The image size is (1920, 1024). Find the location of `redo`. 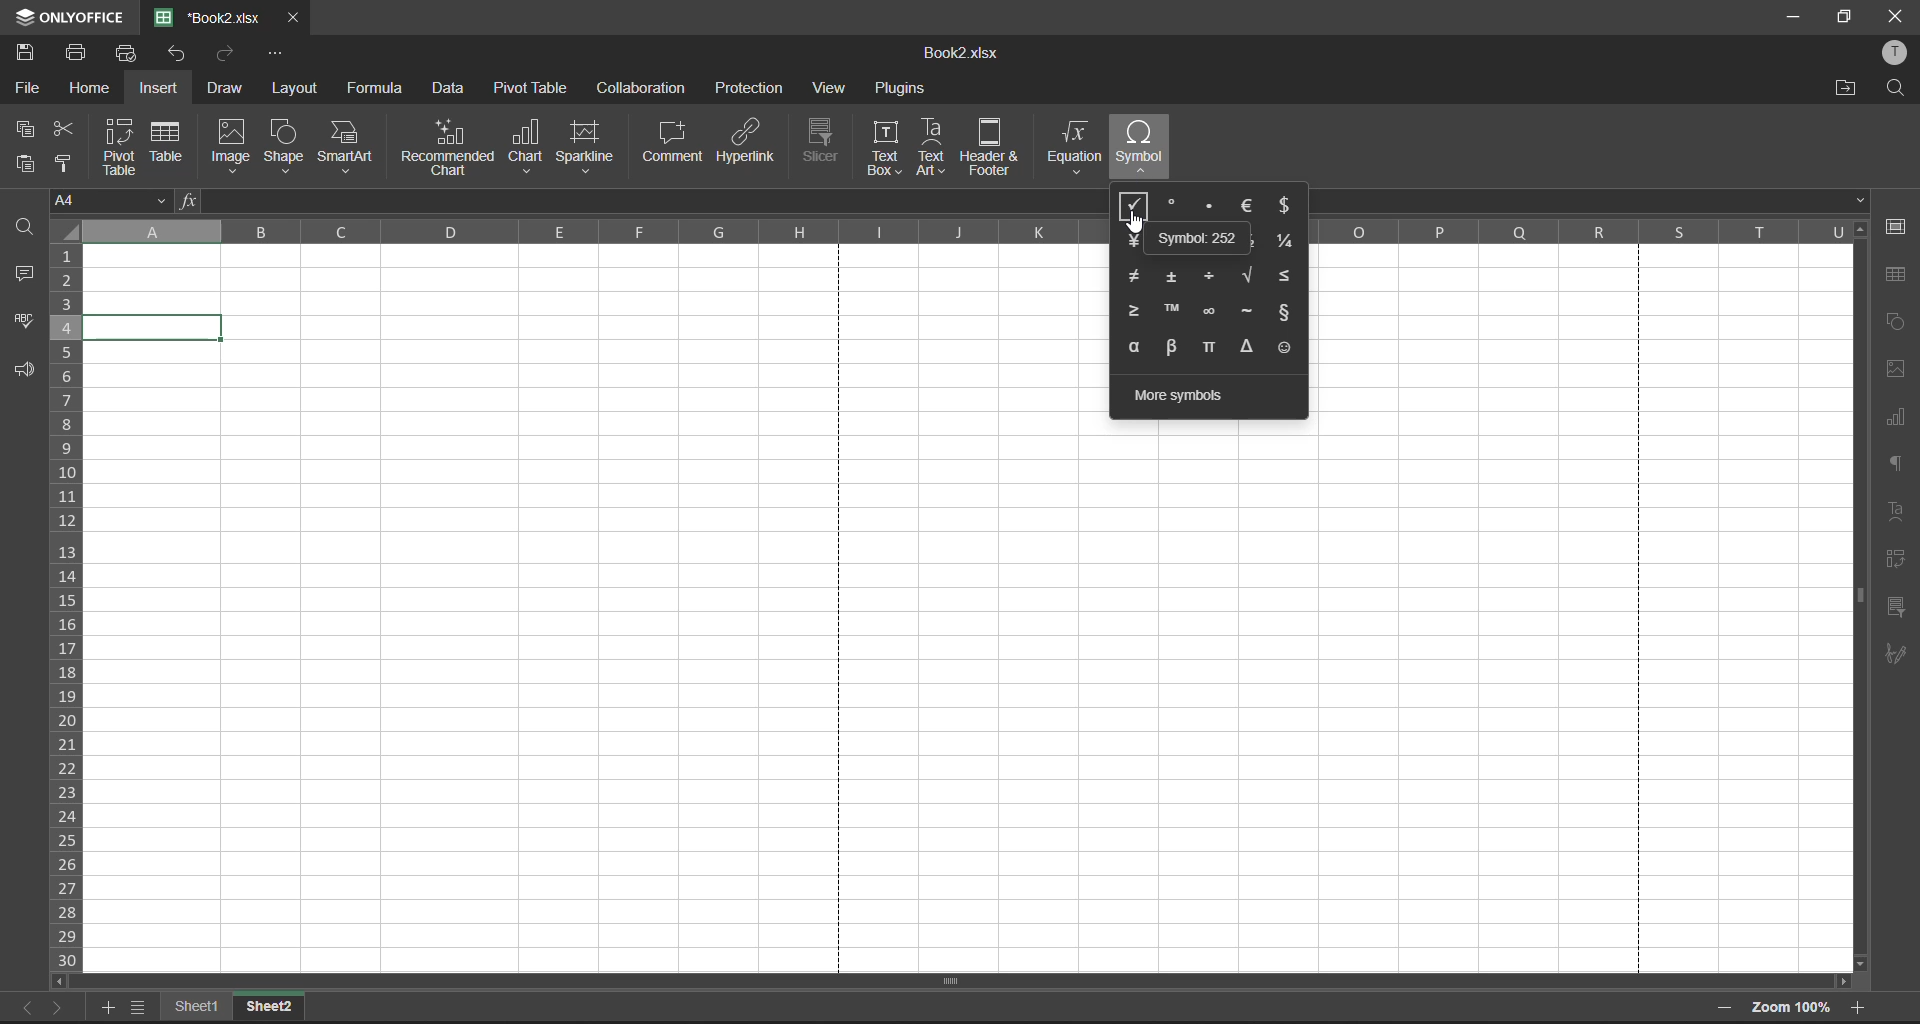

redo is located at coordinates (226, 54).